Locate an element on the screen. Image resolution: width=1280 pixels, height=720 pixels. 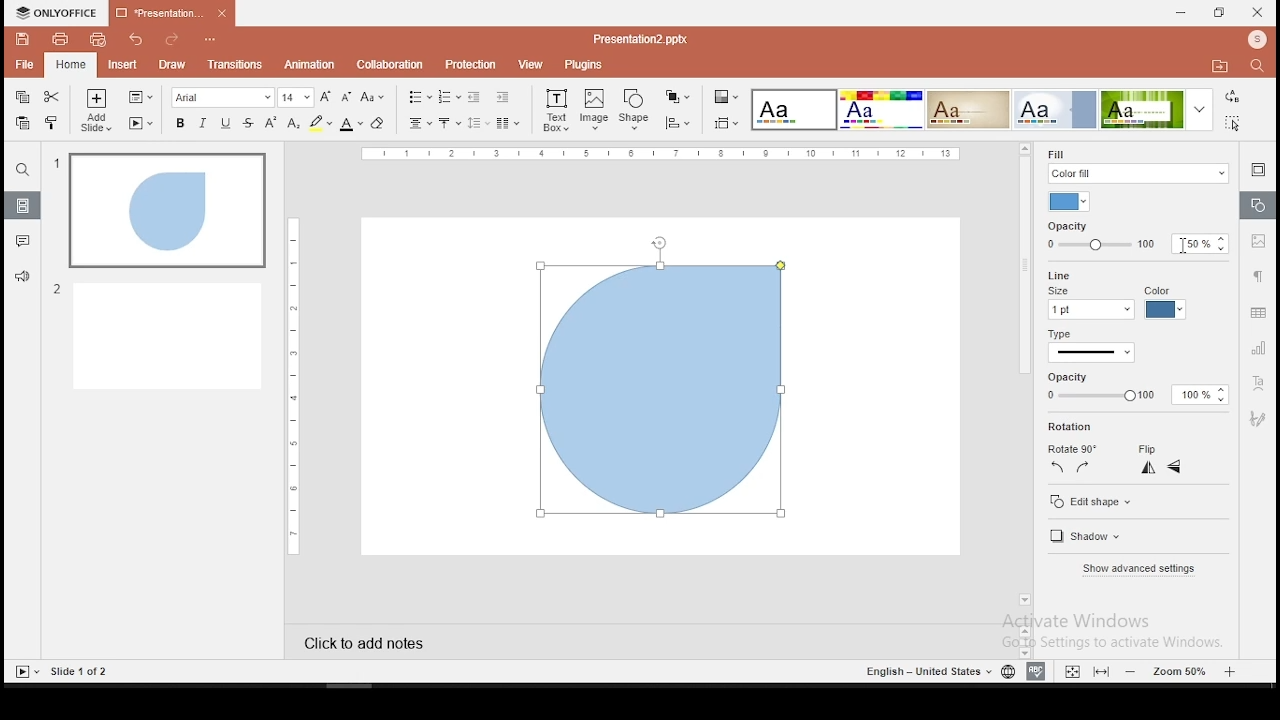
flip is located at coordinates (1148, 450).